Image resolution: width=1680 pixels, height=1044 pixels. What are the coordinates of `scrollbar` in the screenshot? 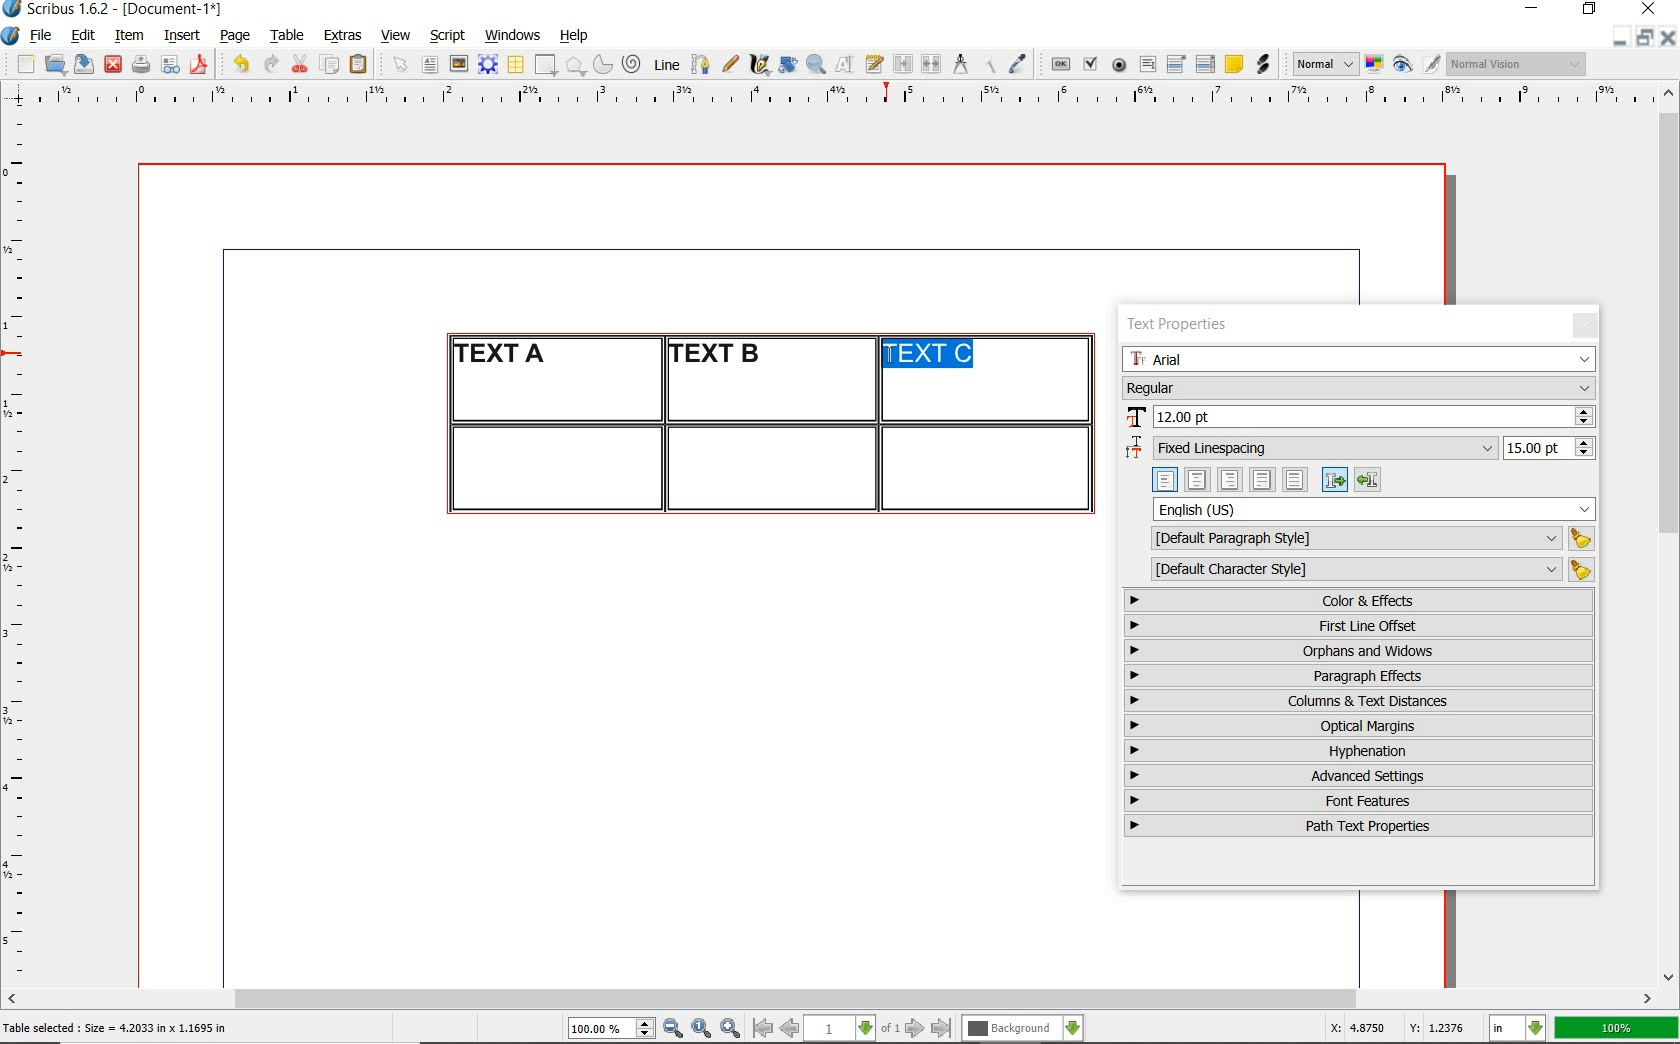 It's located at (1670, 533).